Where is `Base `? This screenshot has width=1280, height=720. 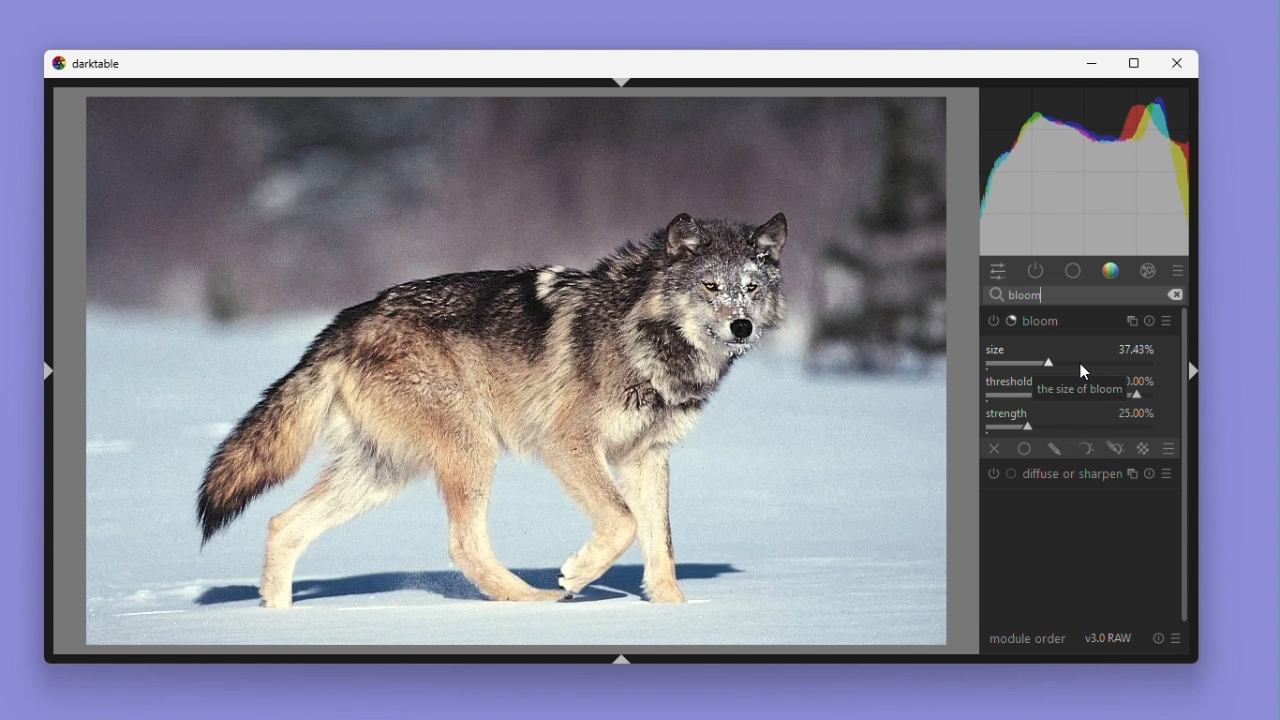 Base  is located at coordinates (1073, 270).